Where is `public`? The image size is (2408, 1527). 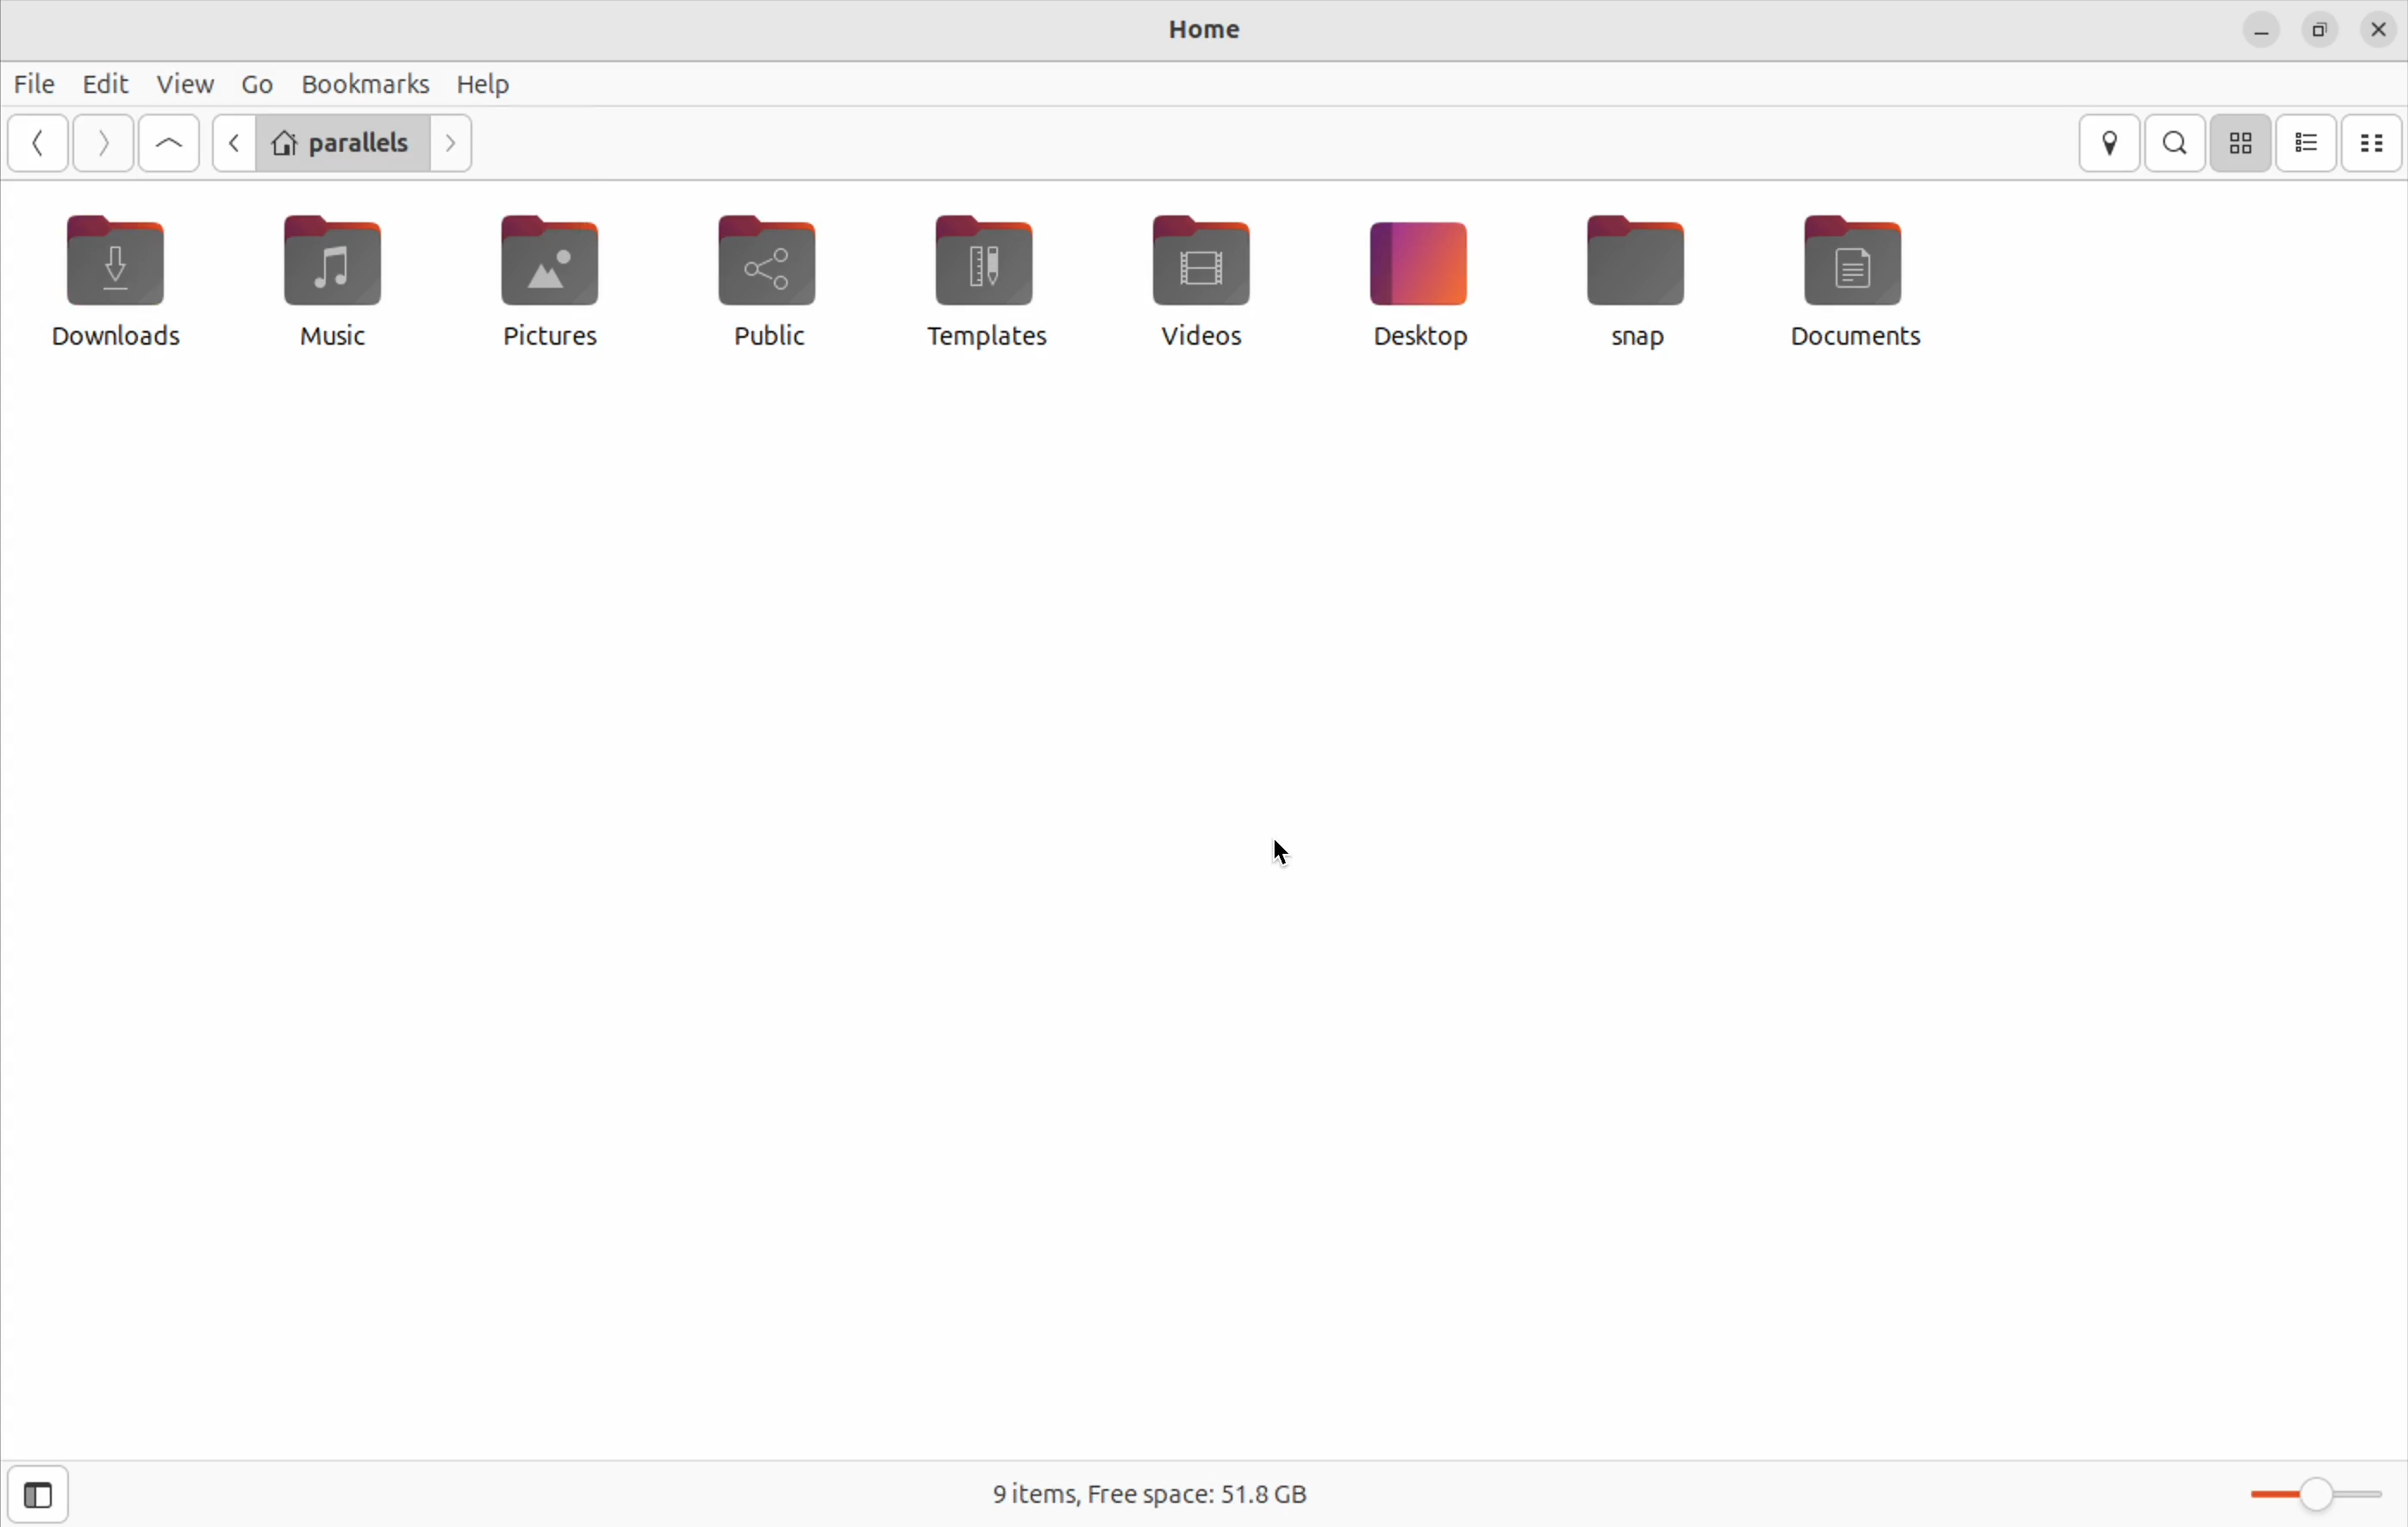
public is located at coordinates (771, 278).